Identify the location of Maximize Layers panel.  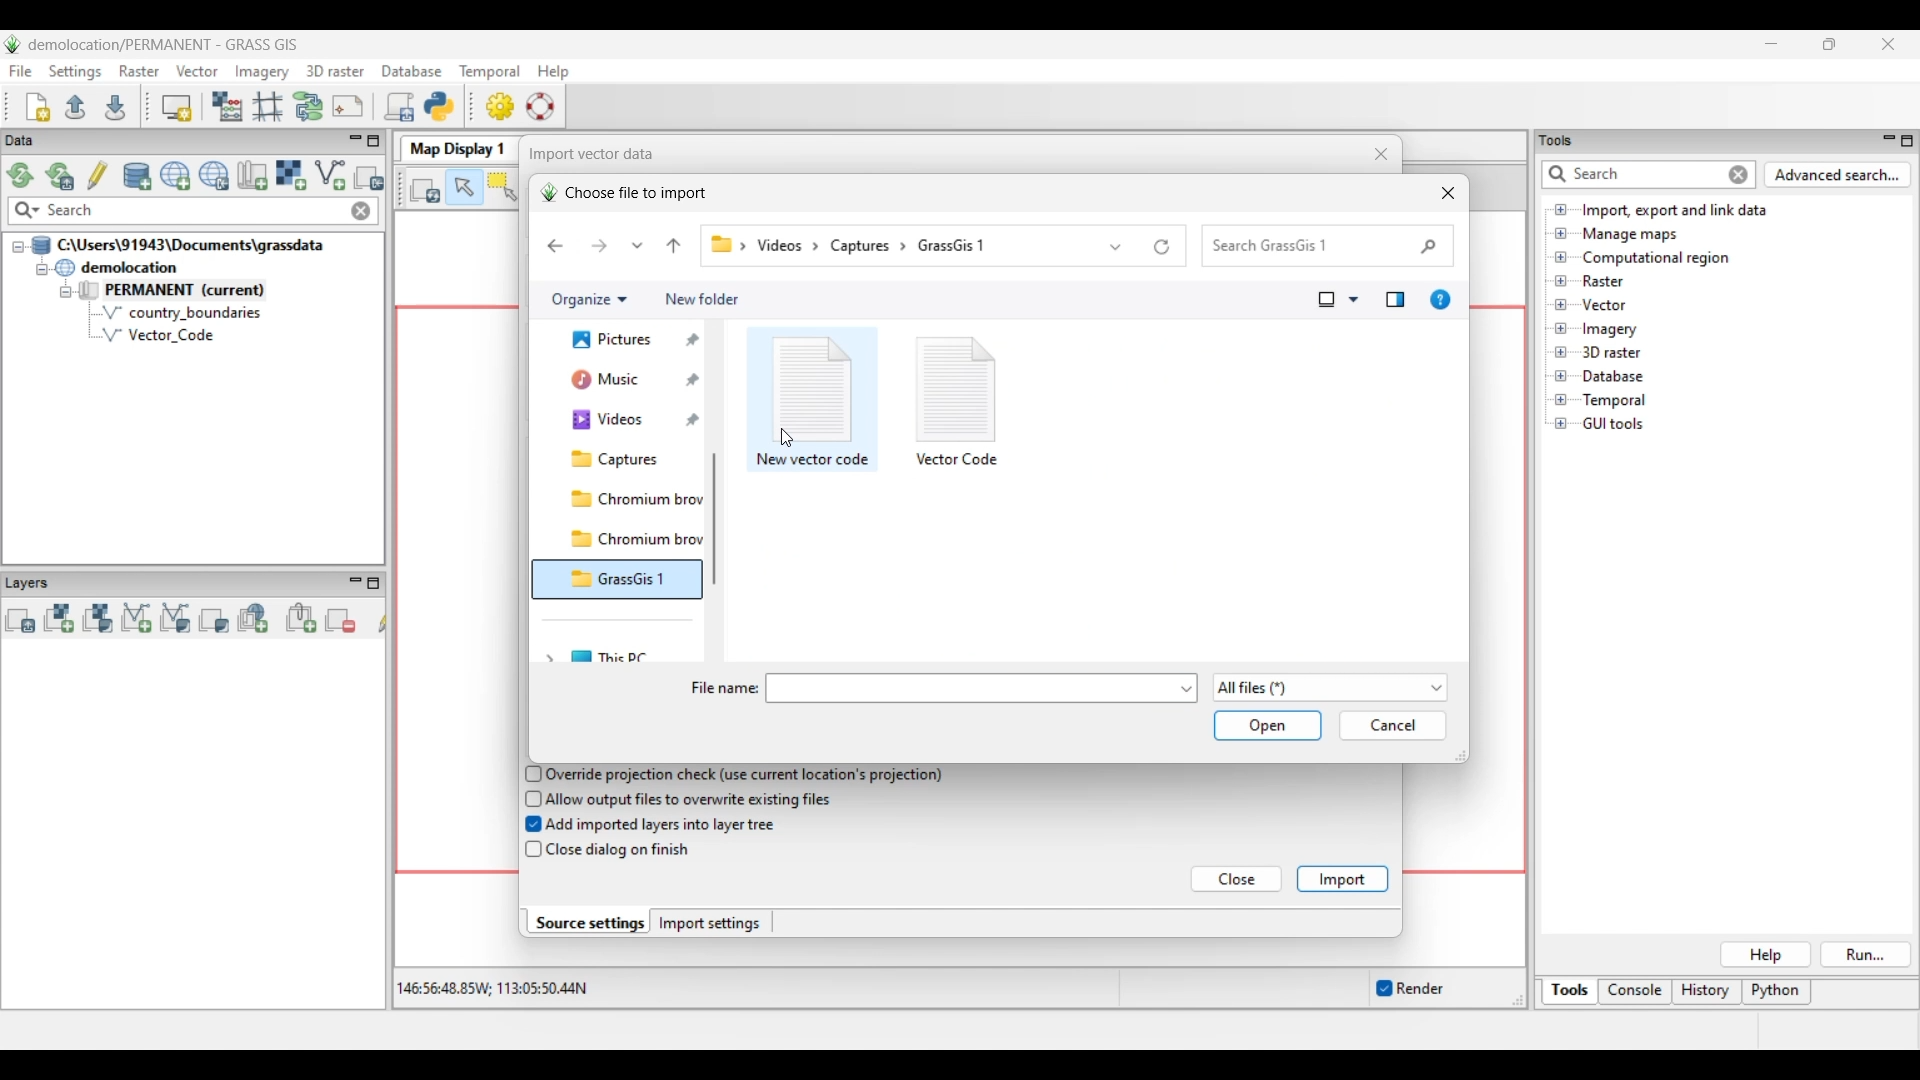
(374, 583).